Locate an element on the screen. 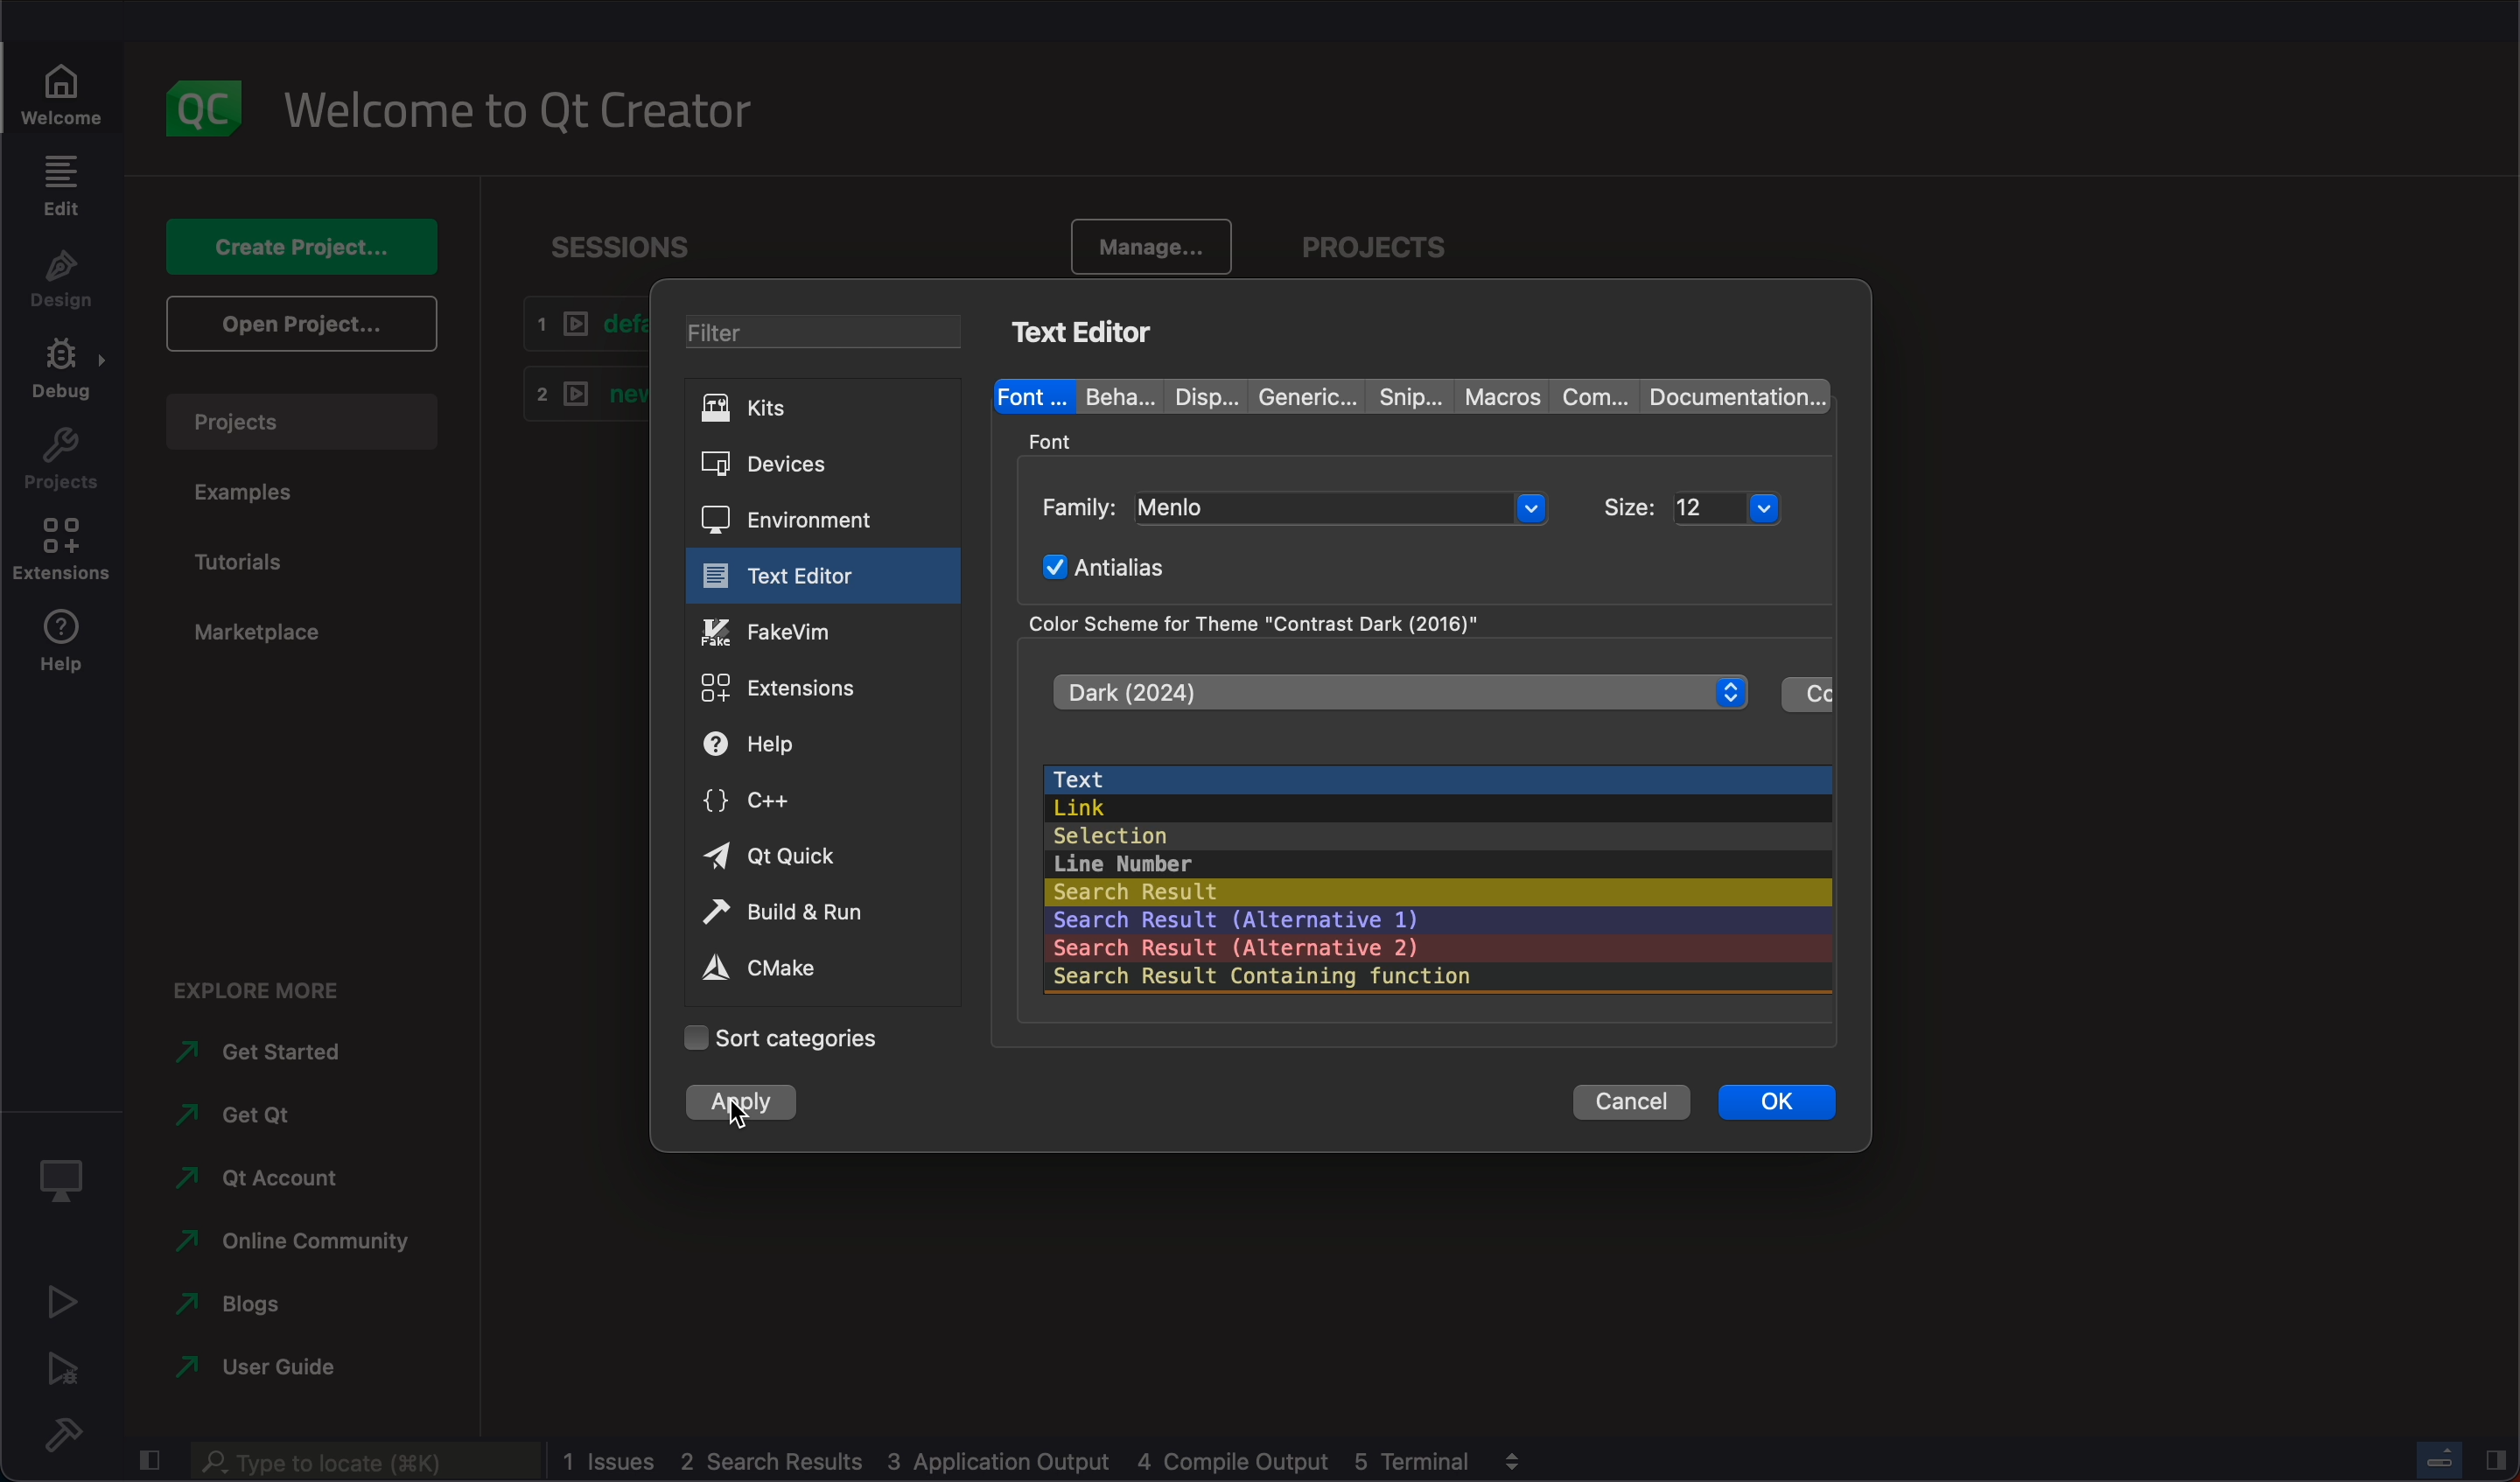 The width and height of the screenshot is (2520, 1482). tutorials is located at coordinates (249, 566).